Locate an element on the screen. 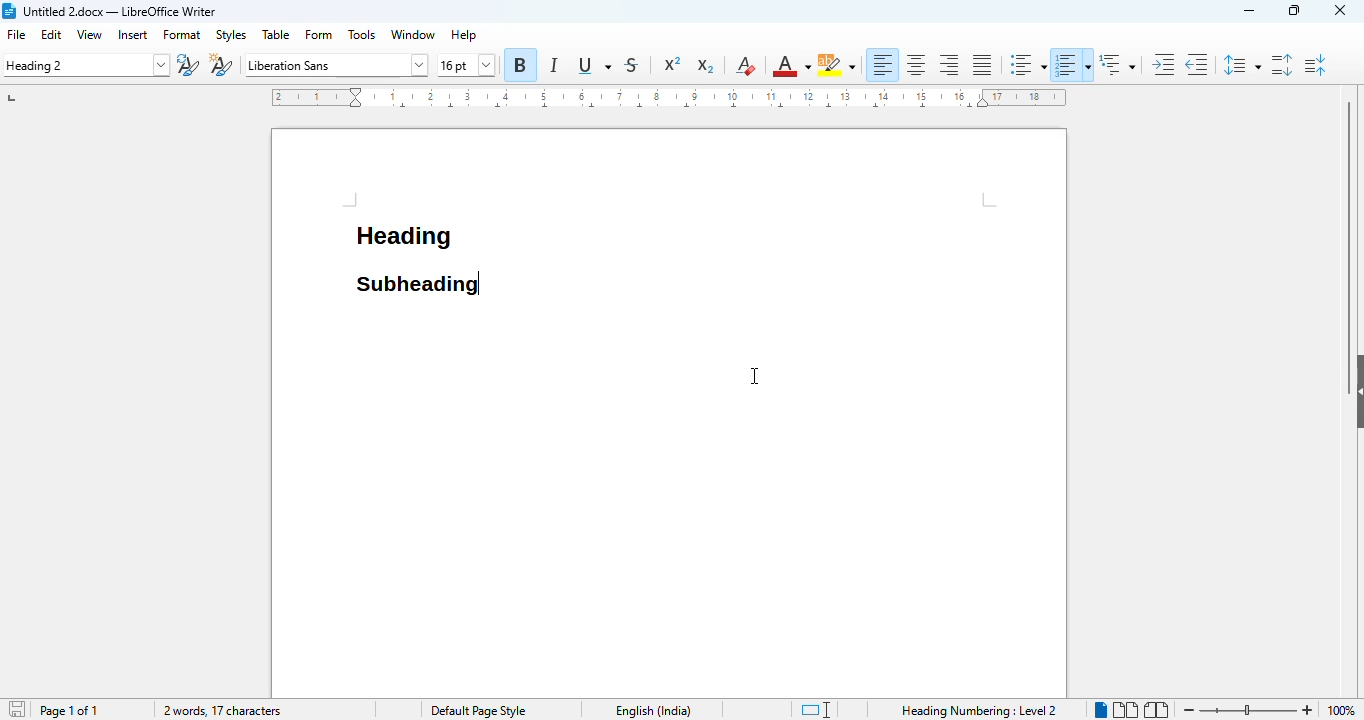  logo is located at coordinates (9, 11).